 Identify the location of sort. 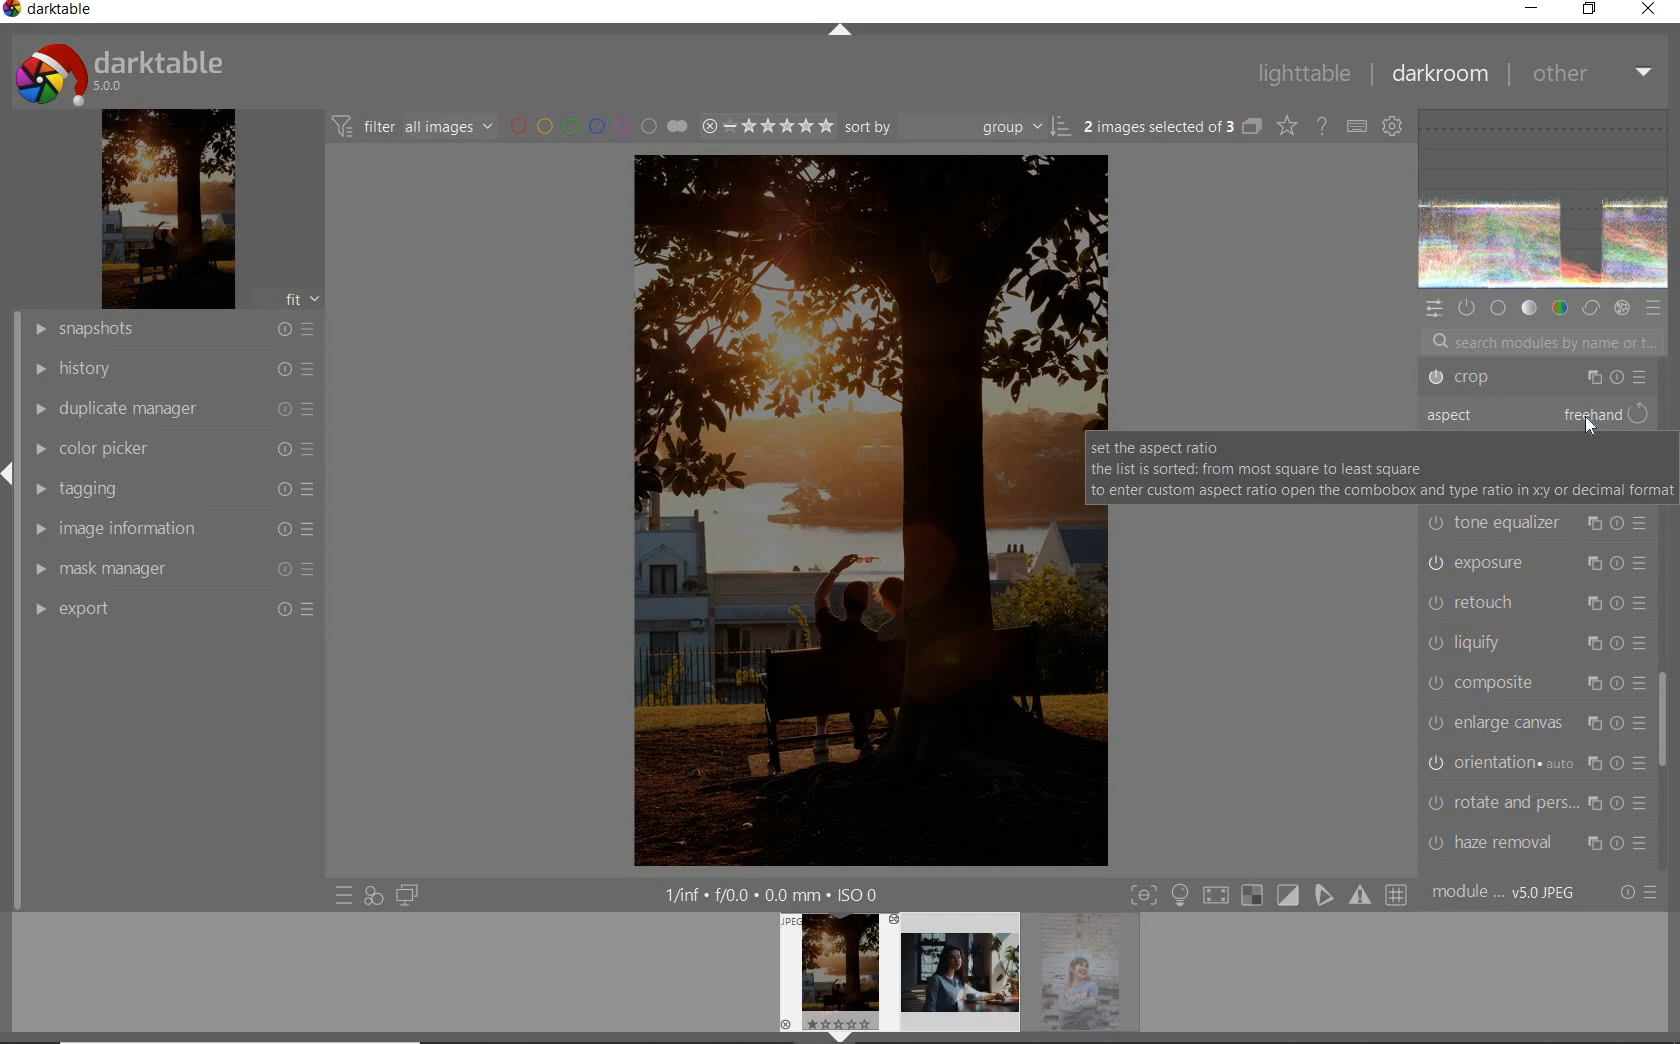
(958, 128).